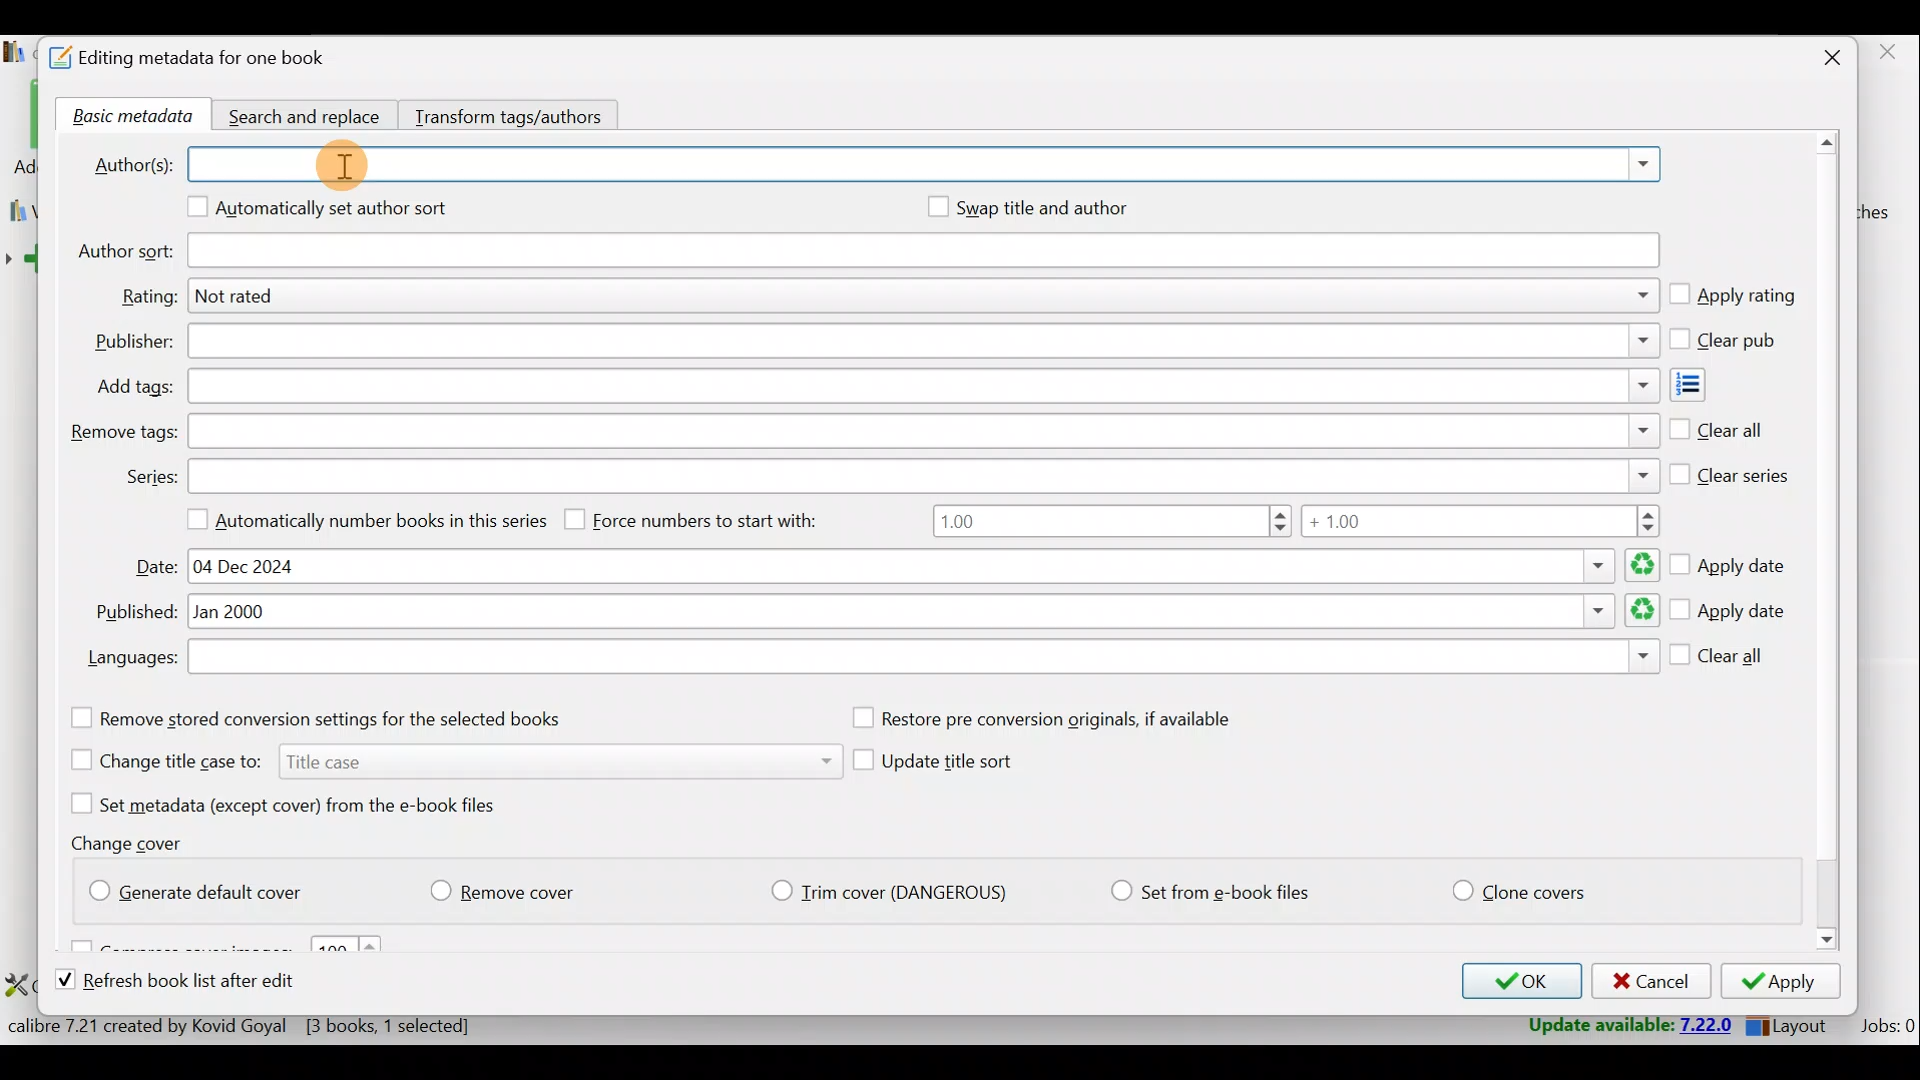 The image size is (1920, 1080). Describe the element at coordinates (134, 842) in the screenshot. I see `Change cover` at that location.